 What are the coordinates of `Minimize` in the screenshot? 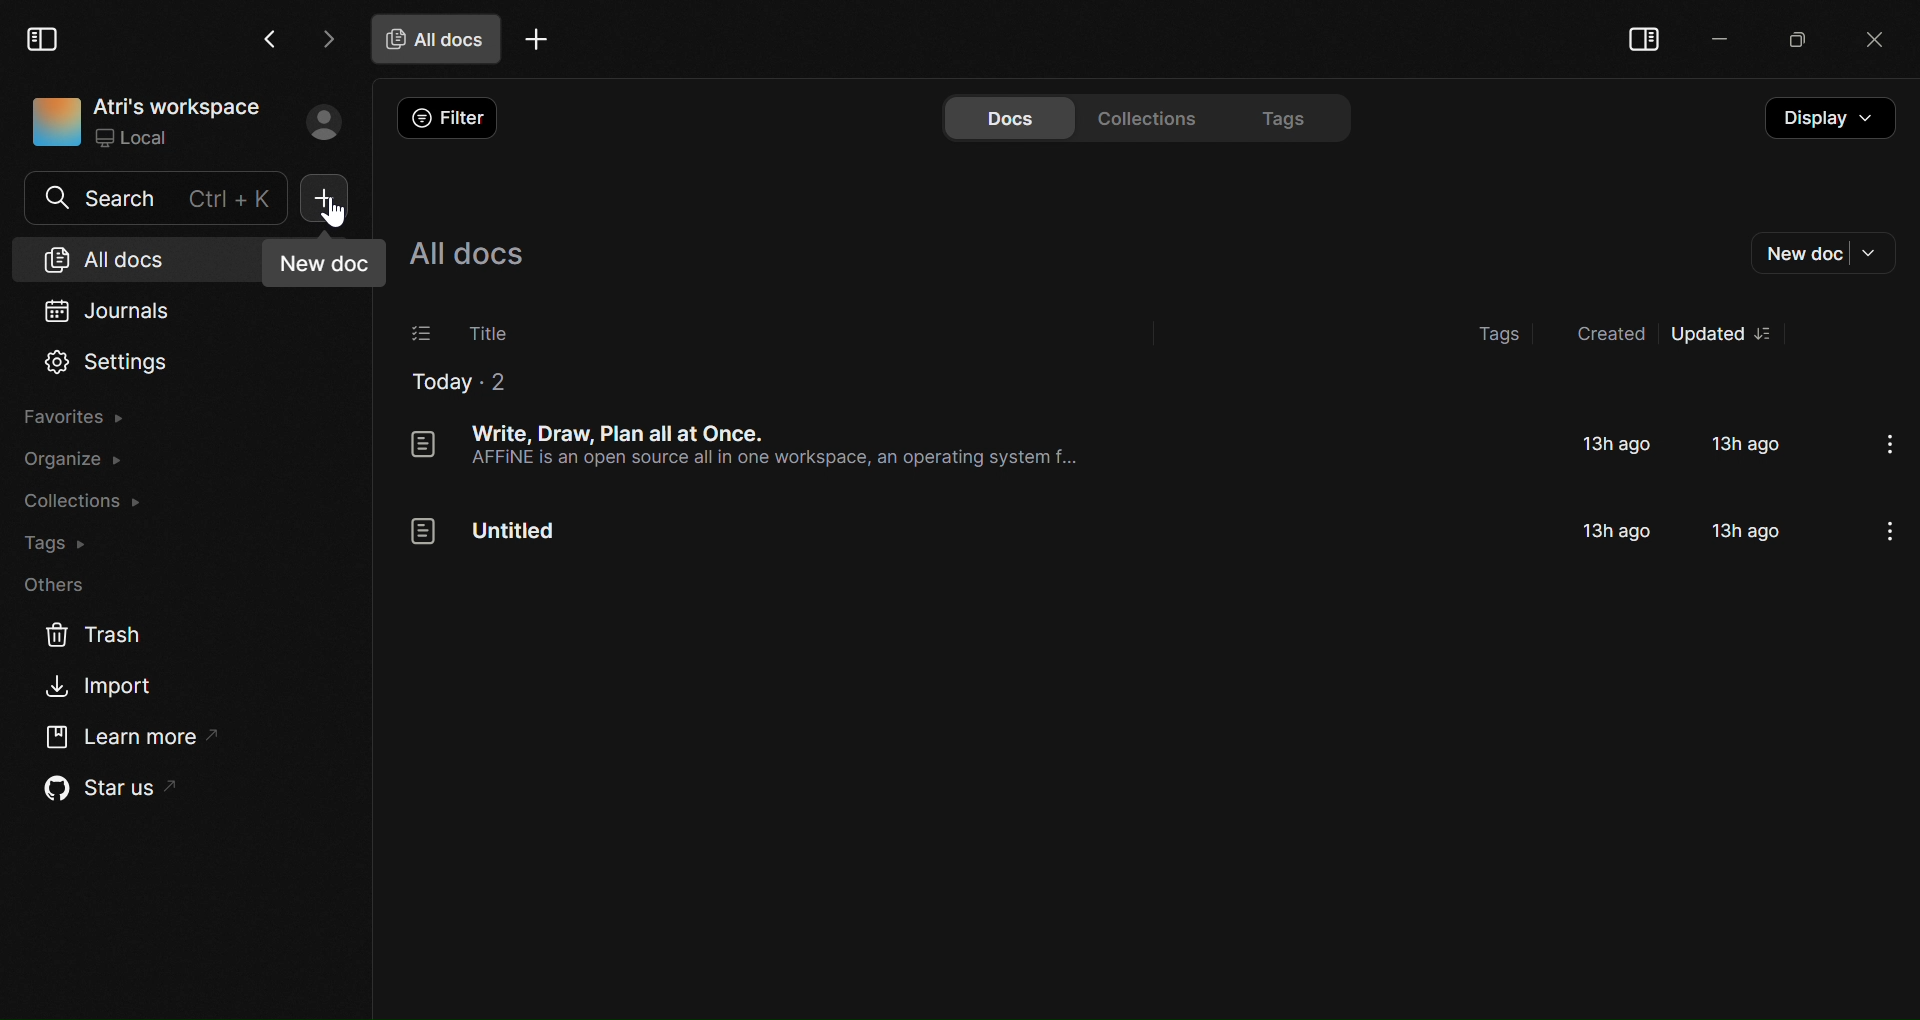 It's located at (1712, 39).